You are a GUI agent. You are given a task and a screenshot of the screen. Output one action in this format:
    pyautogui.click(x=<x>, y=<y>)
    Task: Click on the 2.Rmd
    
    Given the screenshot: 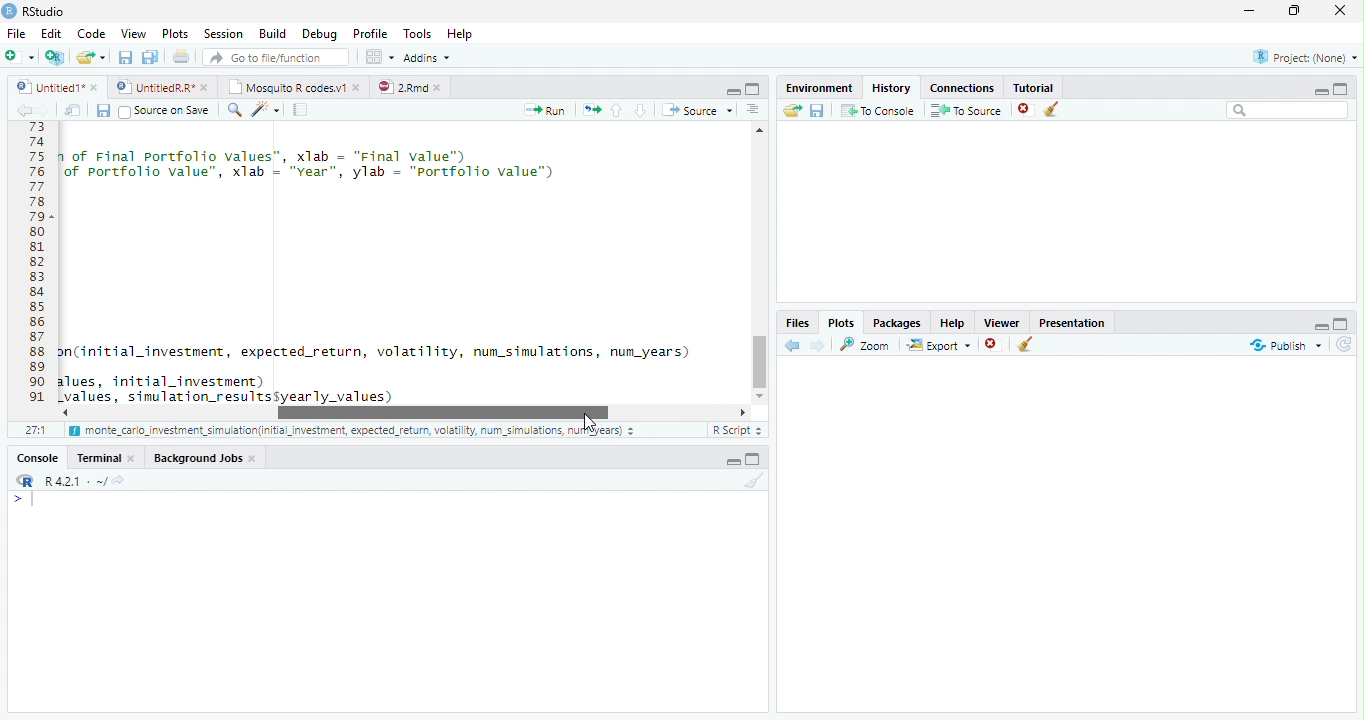 What is the action you would take?
    pyautogui.click(x=410, y=87)
    